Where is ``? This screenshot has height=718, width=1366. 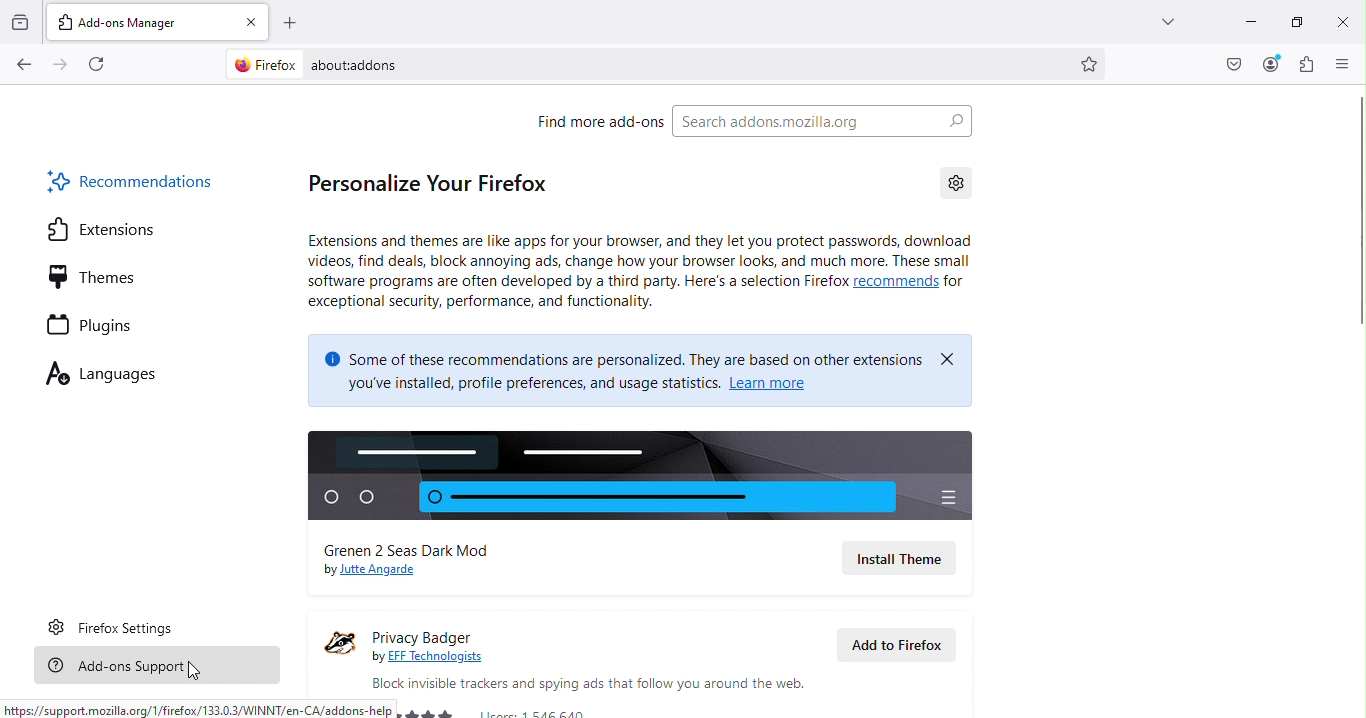
 is located at coordinates (1305, 61).